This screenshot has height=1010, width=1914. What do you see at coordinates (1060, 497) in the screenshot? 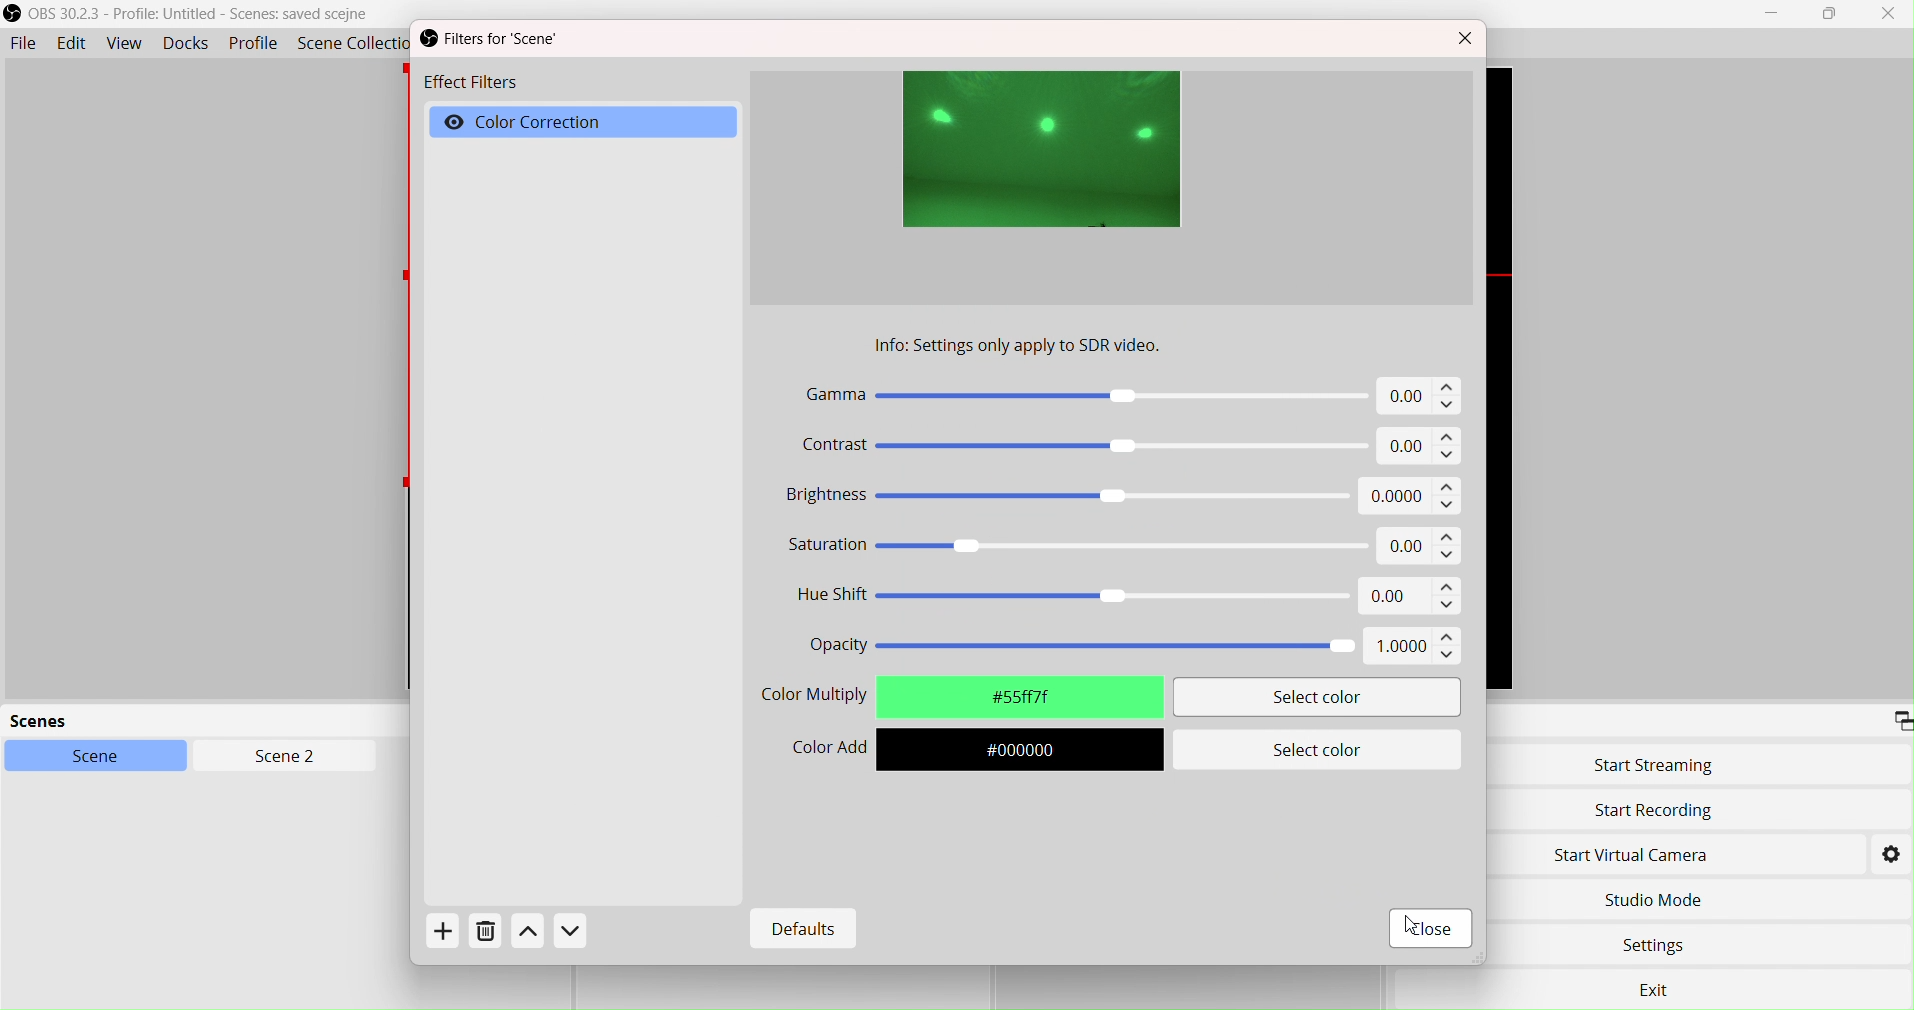
I see `Brightness -` at bounding box center [1060, 497].